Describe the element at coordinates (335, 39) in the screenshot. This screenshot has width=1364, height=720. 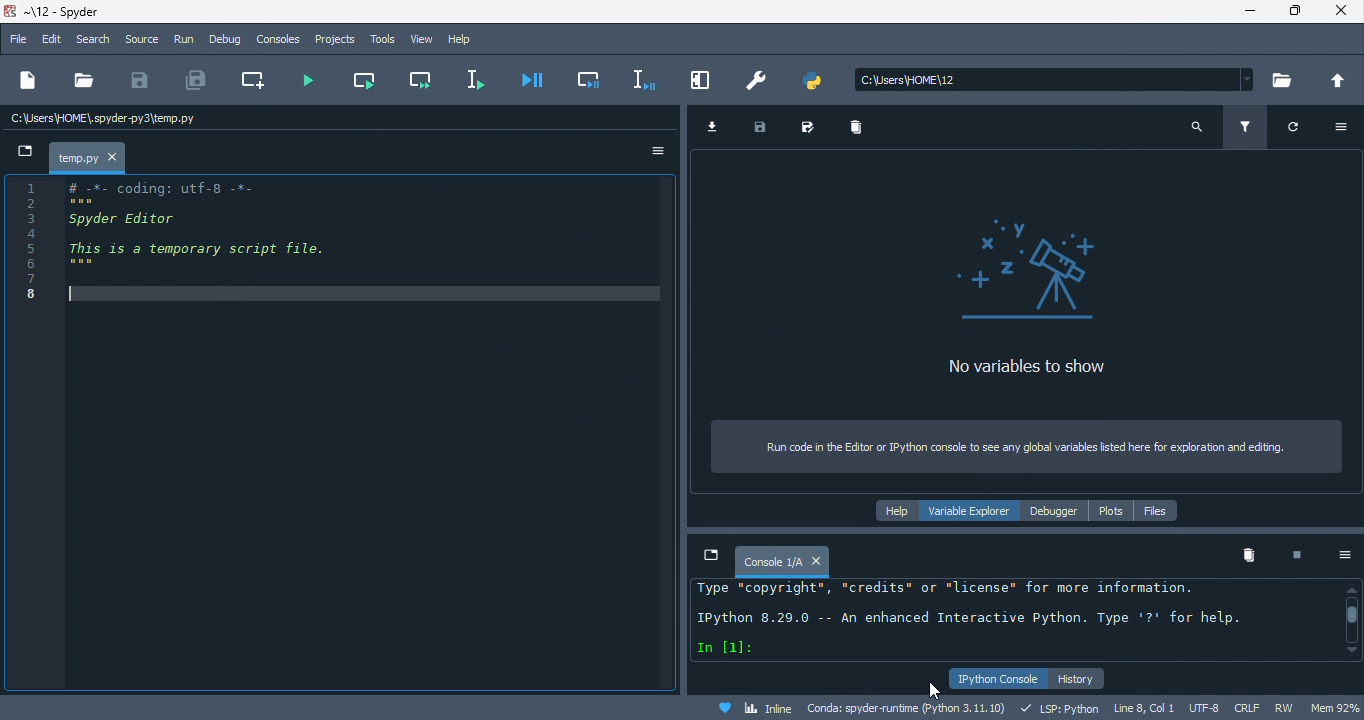
I see `projects` at that location.